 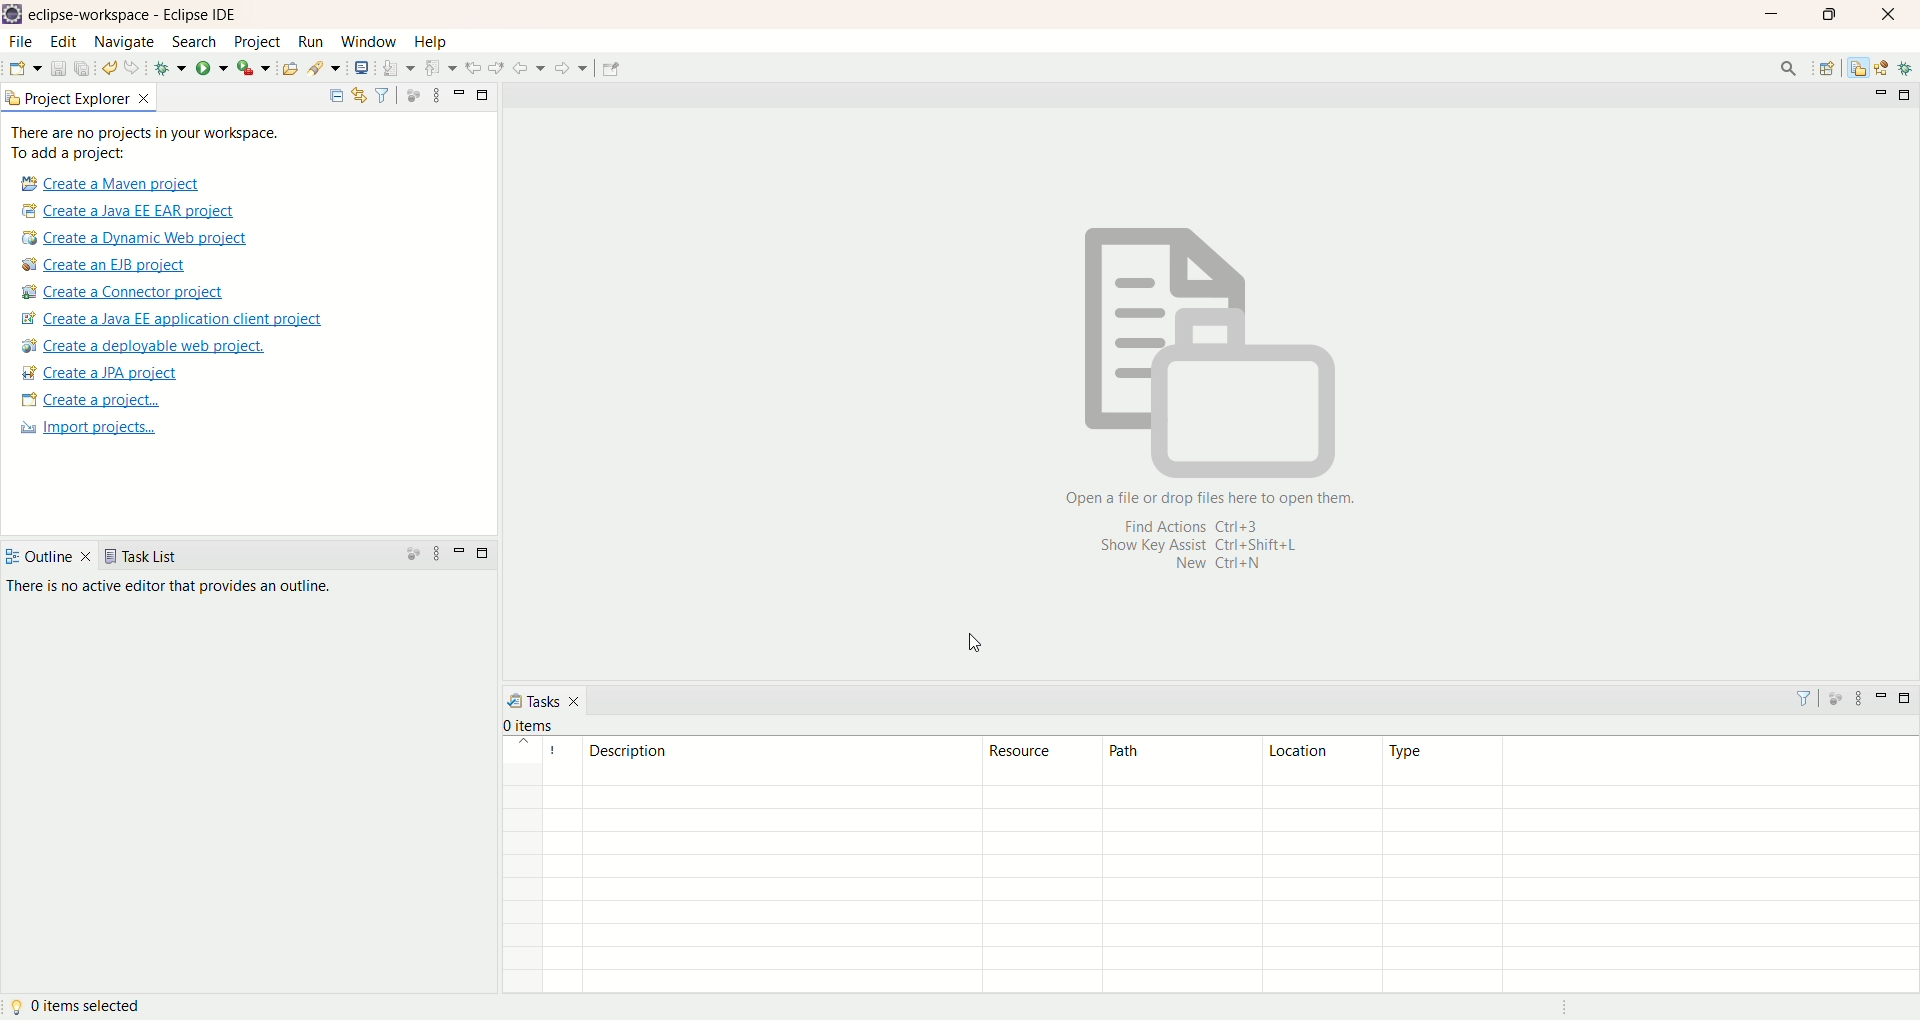 I want to click on view menu, so click(x=1863, y=701).